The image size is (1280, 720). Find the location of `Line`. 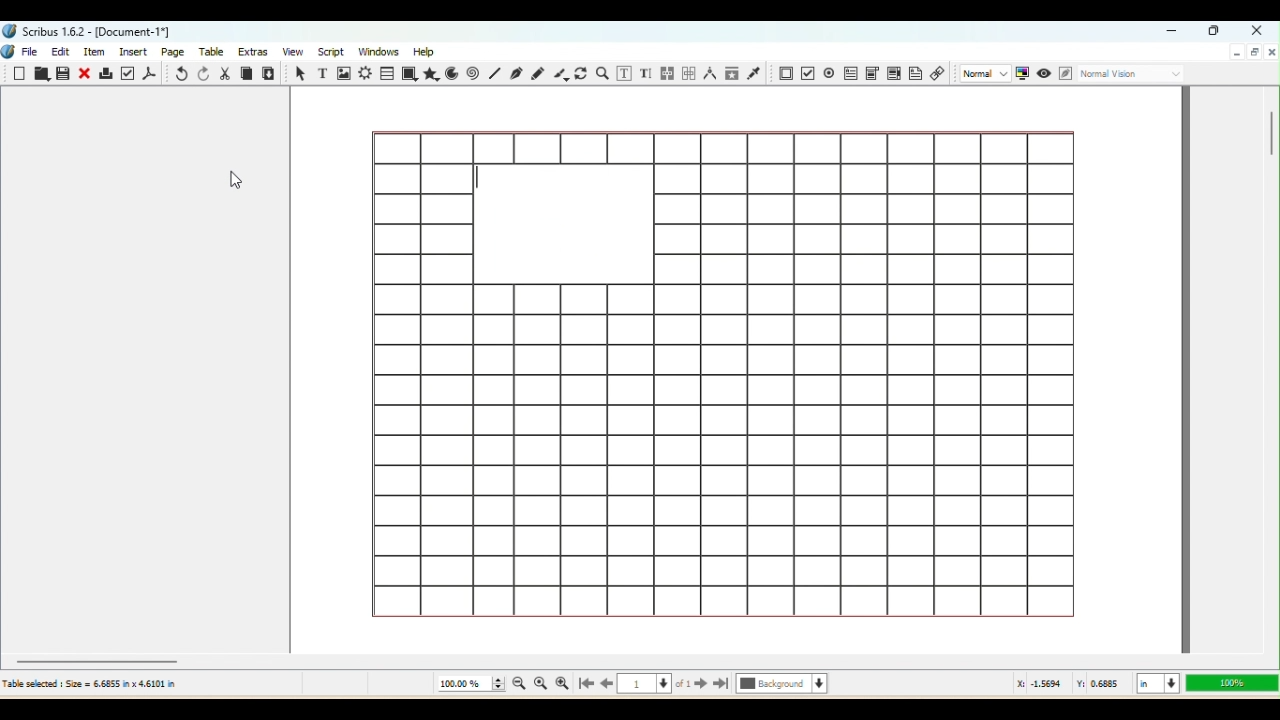

Line is located at coordinates (494, 74).